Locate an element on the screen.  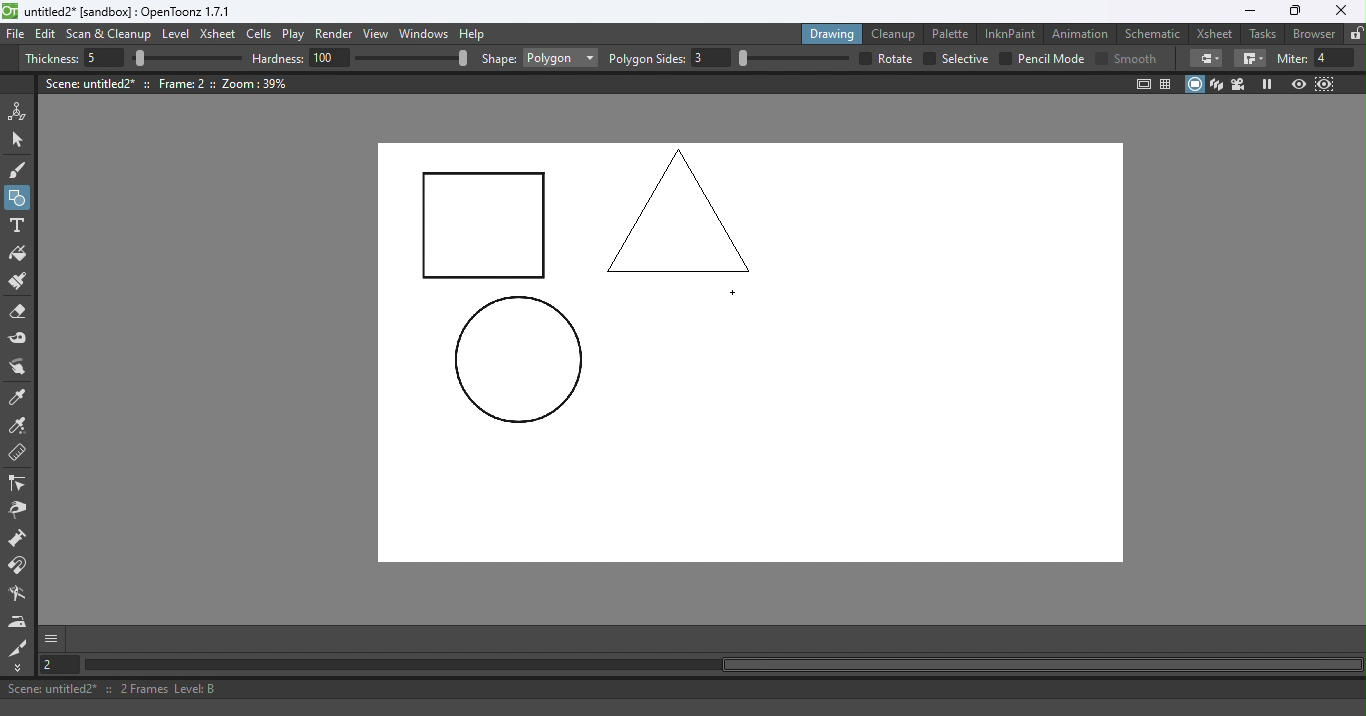
3D View is located at coordinates (1218, 84).